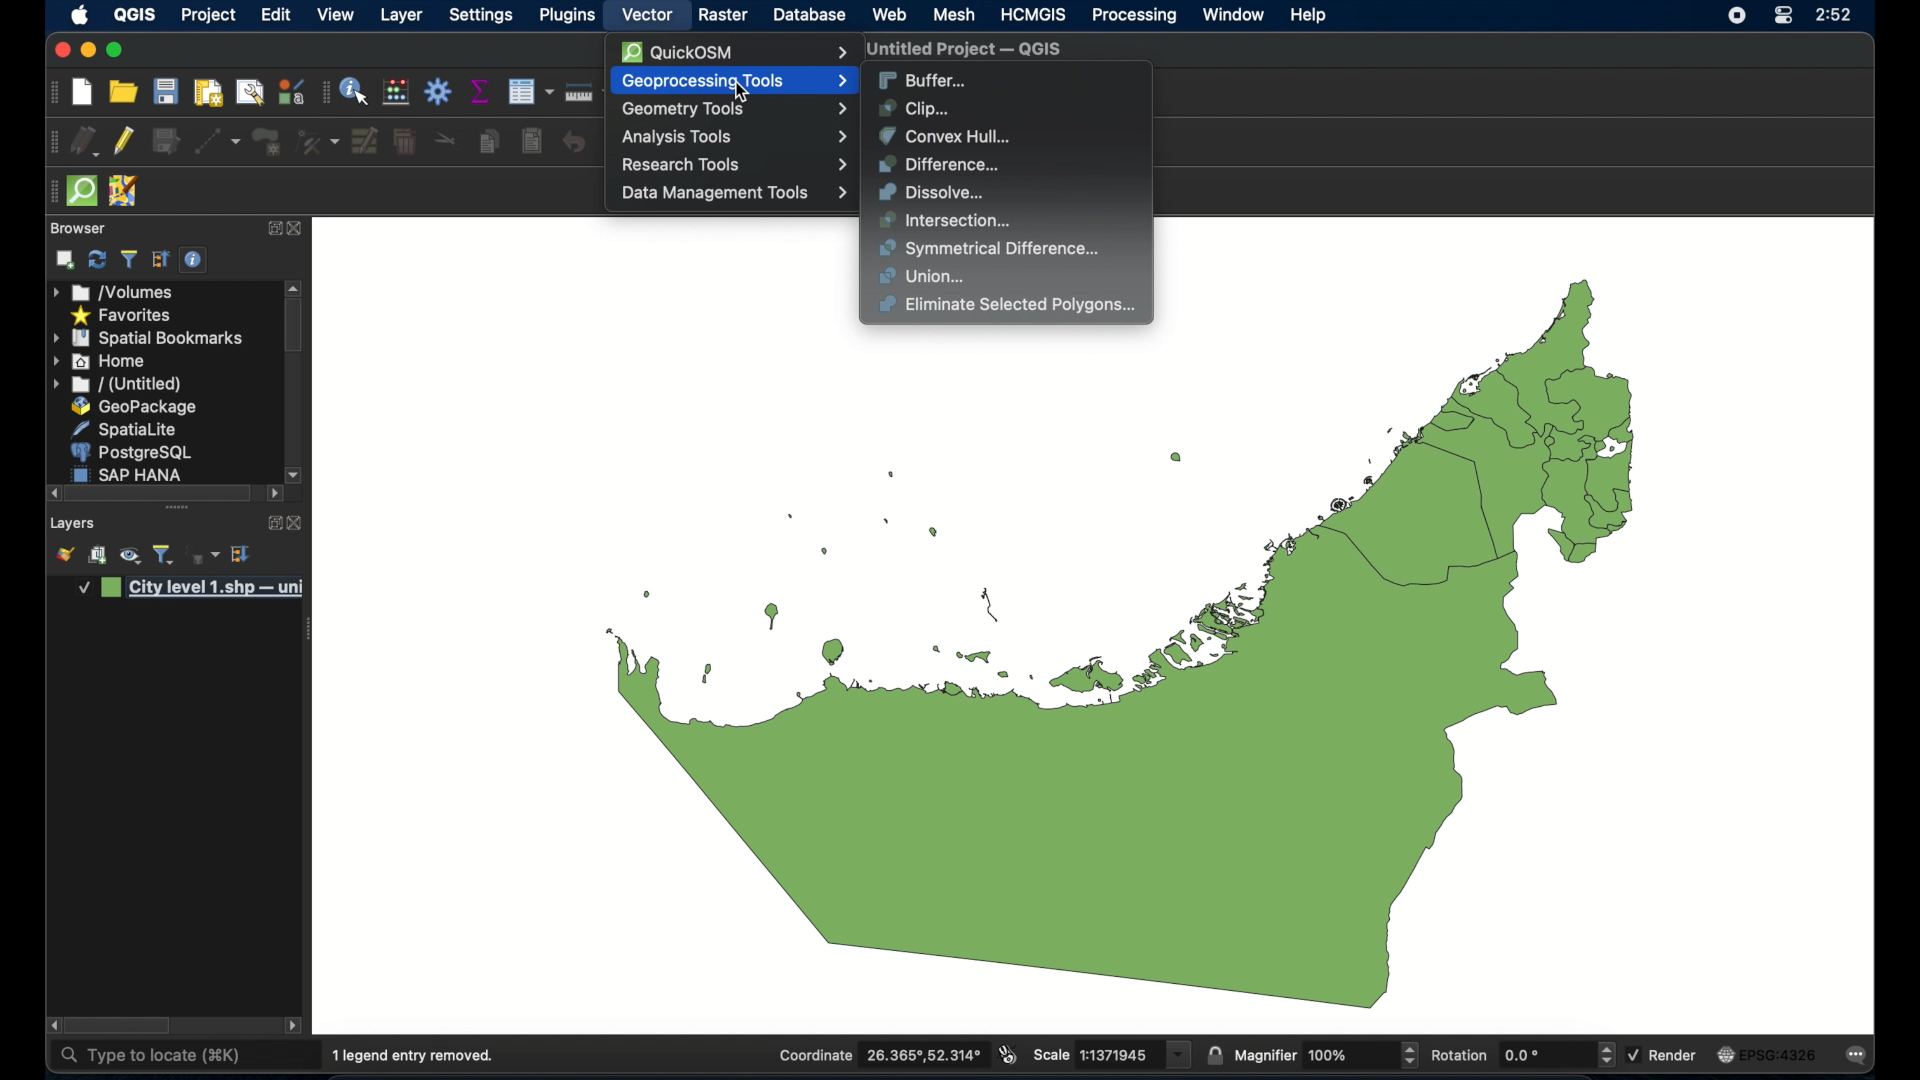 This screenshot has height=1080, width=1920. I want to click on convex hull, so click(944, 135).